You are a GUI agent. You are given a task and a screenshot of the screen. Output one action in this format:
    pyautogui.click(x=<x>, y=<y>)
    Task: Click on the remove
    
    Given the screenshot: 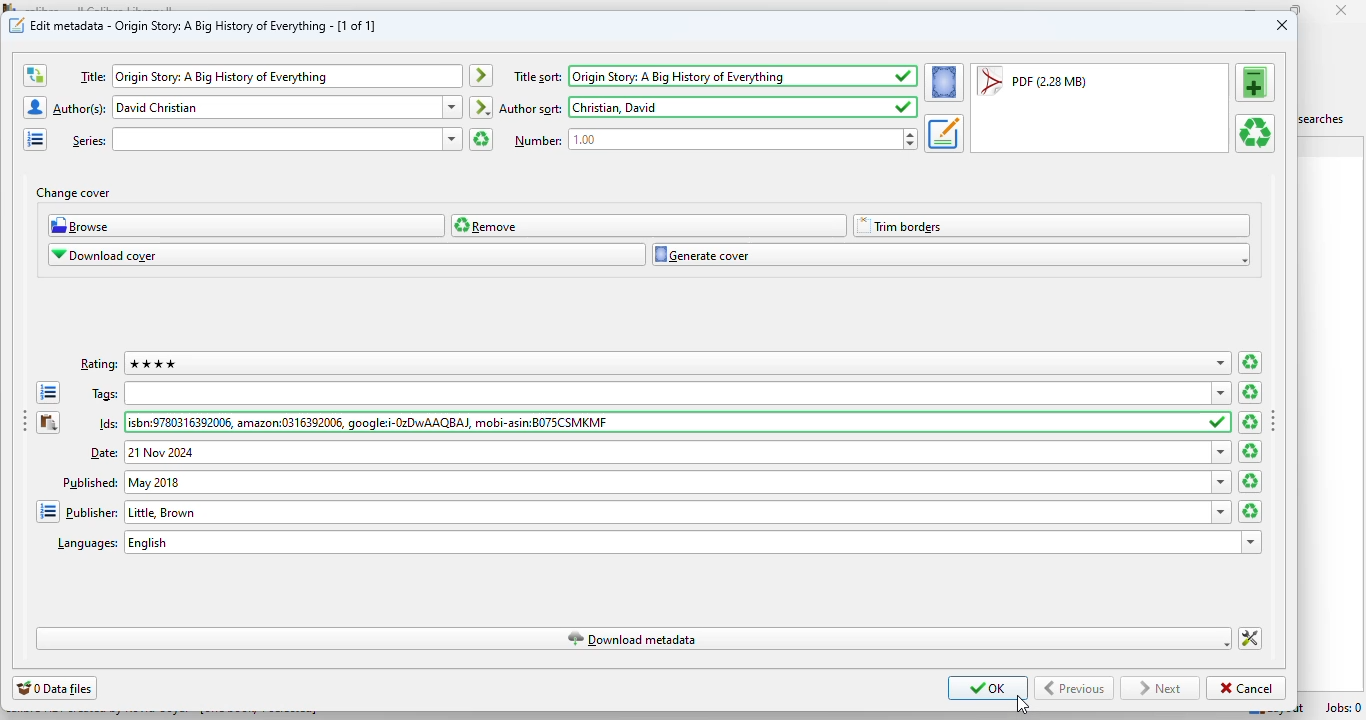 What is the action you would take?
    pyautogui.click(x=649, y=226)
    